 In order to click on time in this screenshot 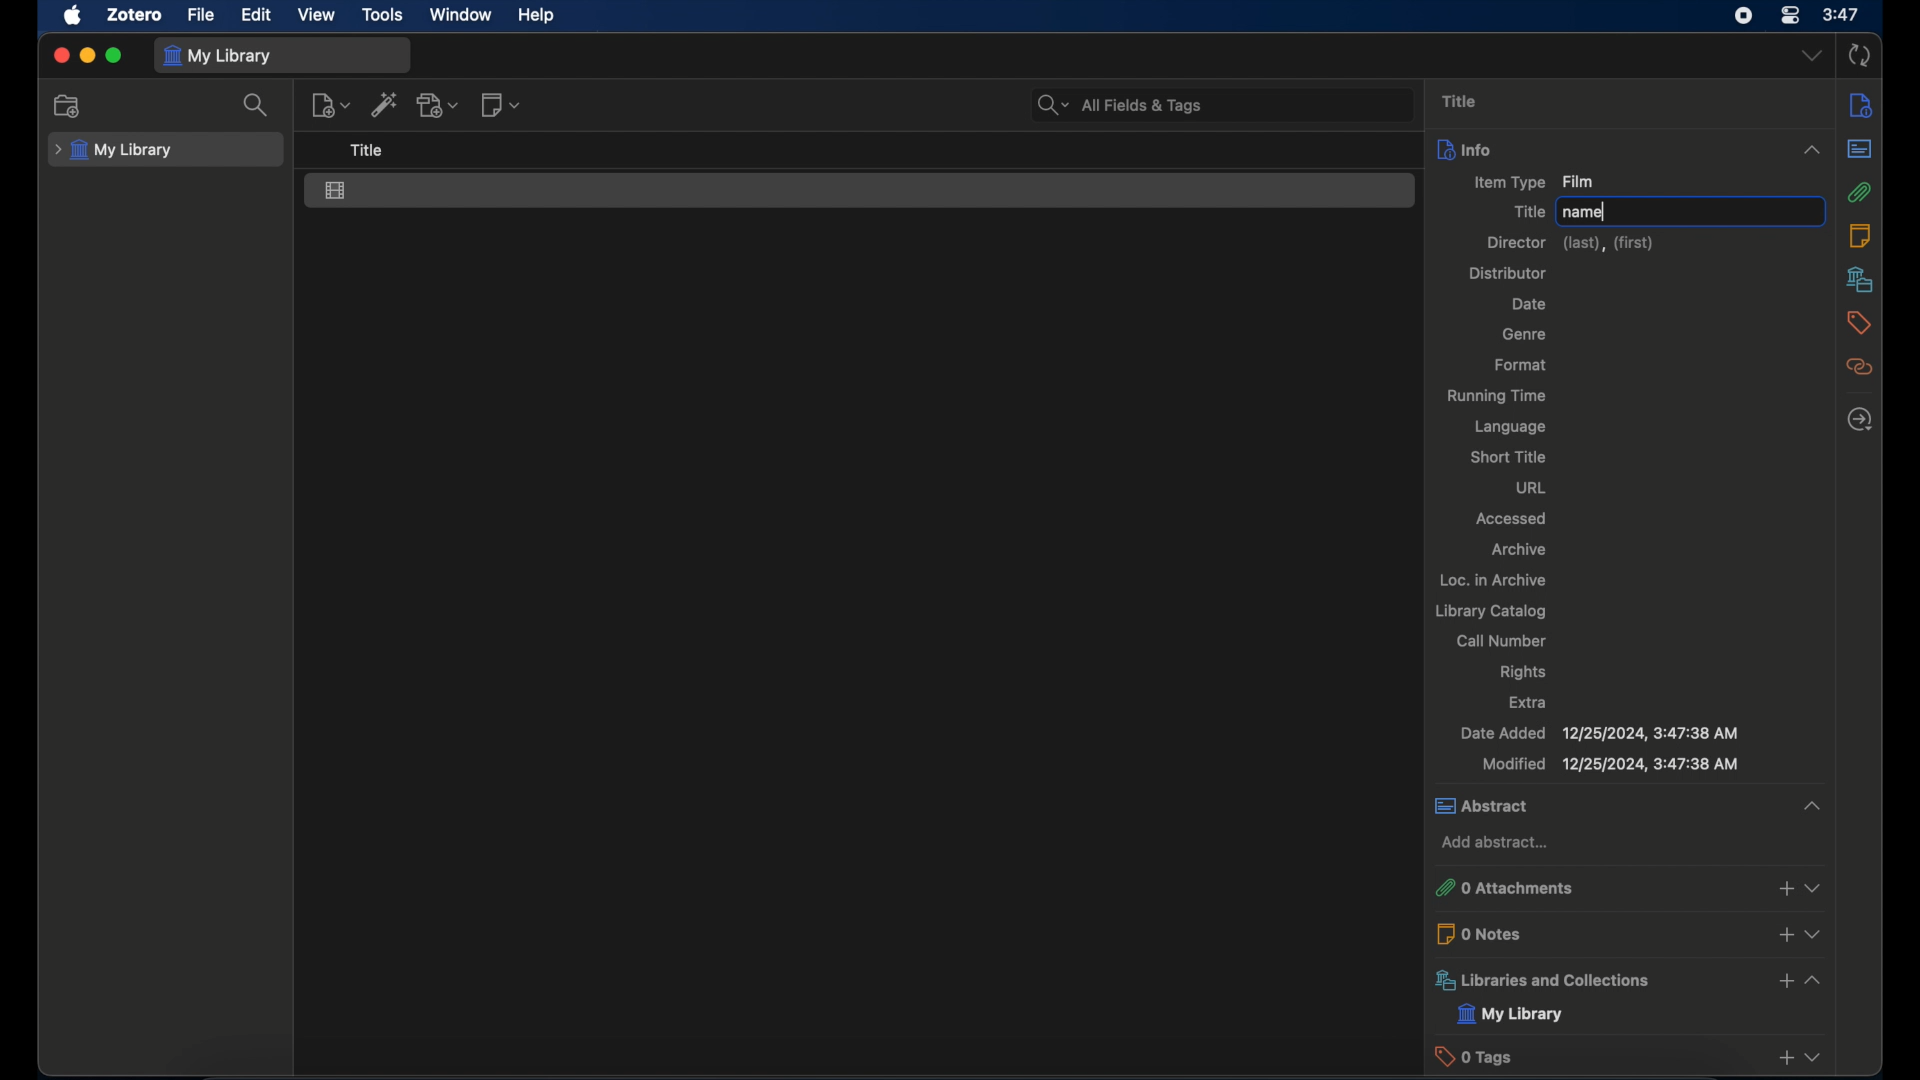, I will do `click(1842, 13)`.